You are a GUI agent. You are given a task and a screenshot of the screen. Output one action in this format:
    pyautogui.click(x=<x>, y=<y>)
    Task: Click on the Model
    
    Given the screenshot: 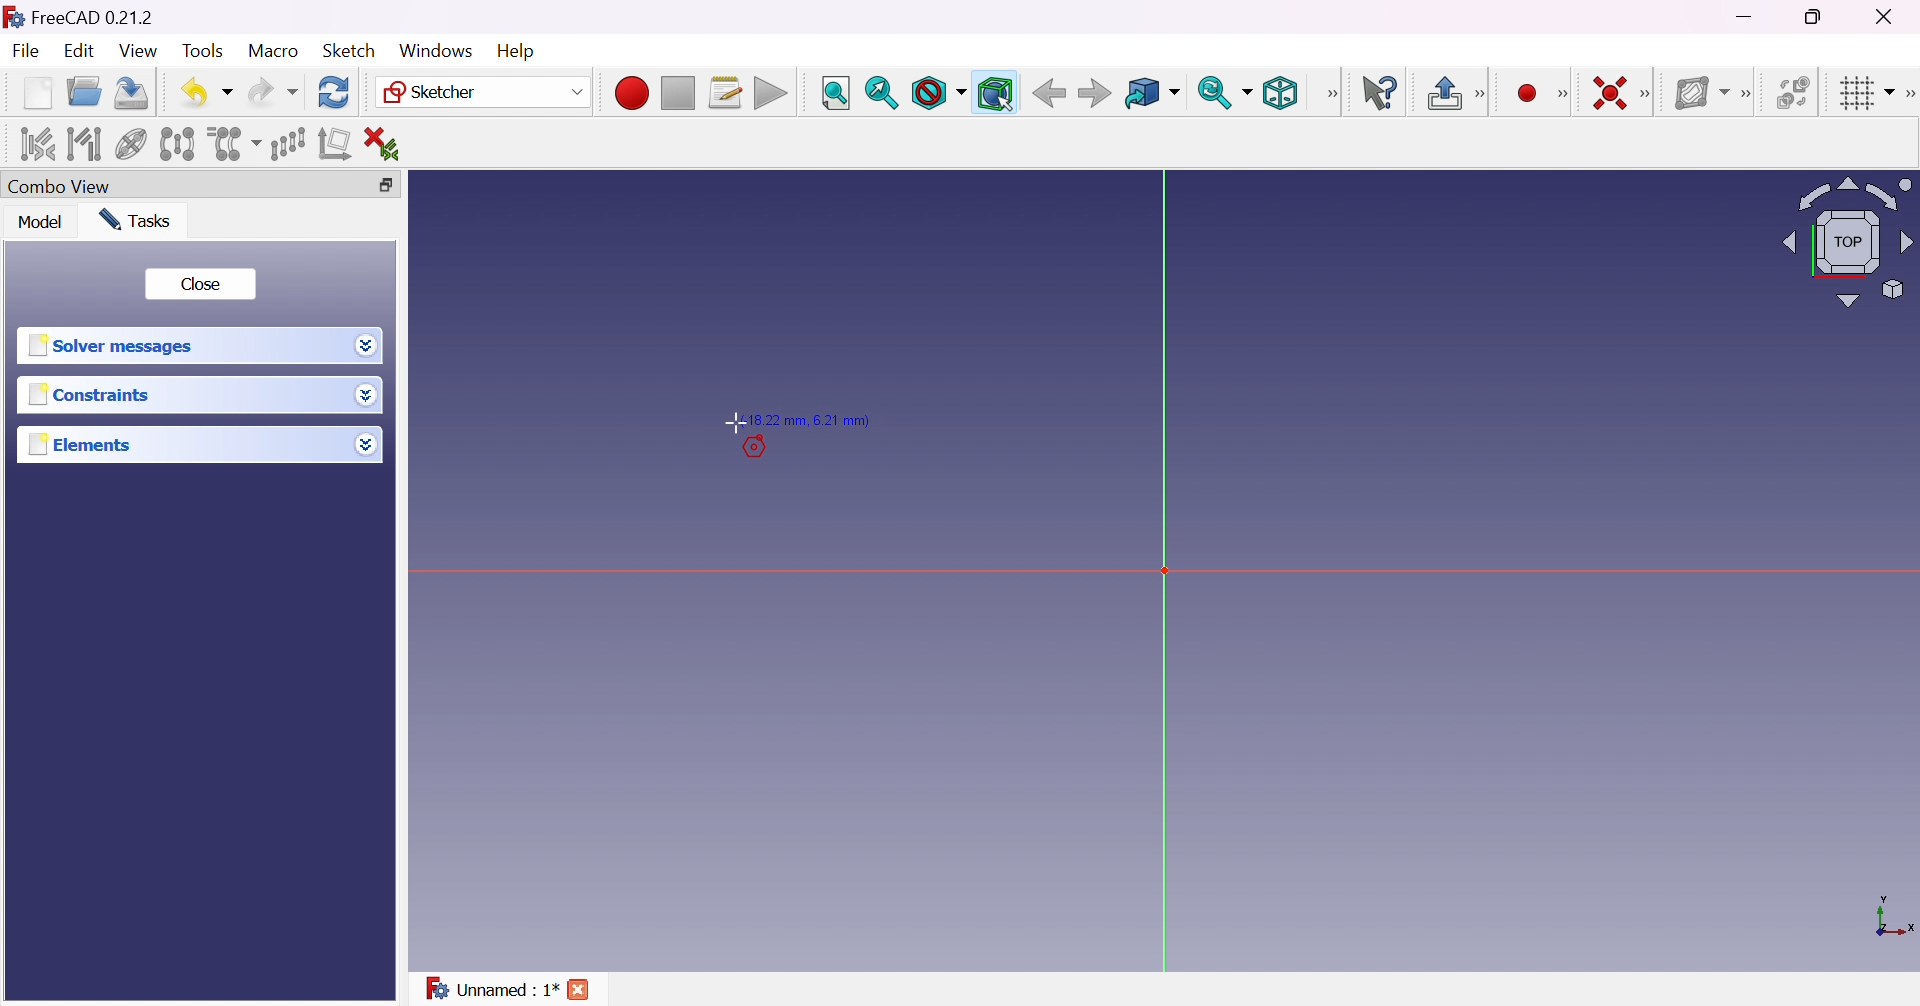 What is the action you would take?
    pyautogui.click(x=42, y=221)
    